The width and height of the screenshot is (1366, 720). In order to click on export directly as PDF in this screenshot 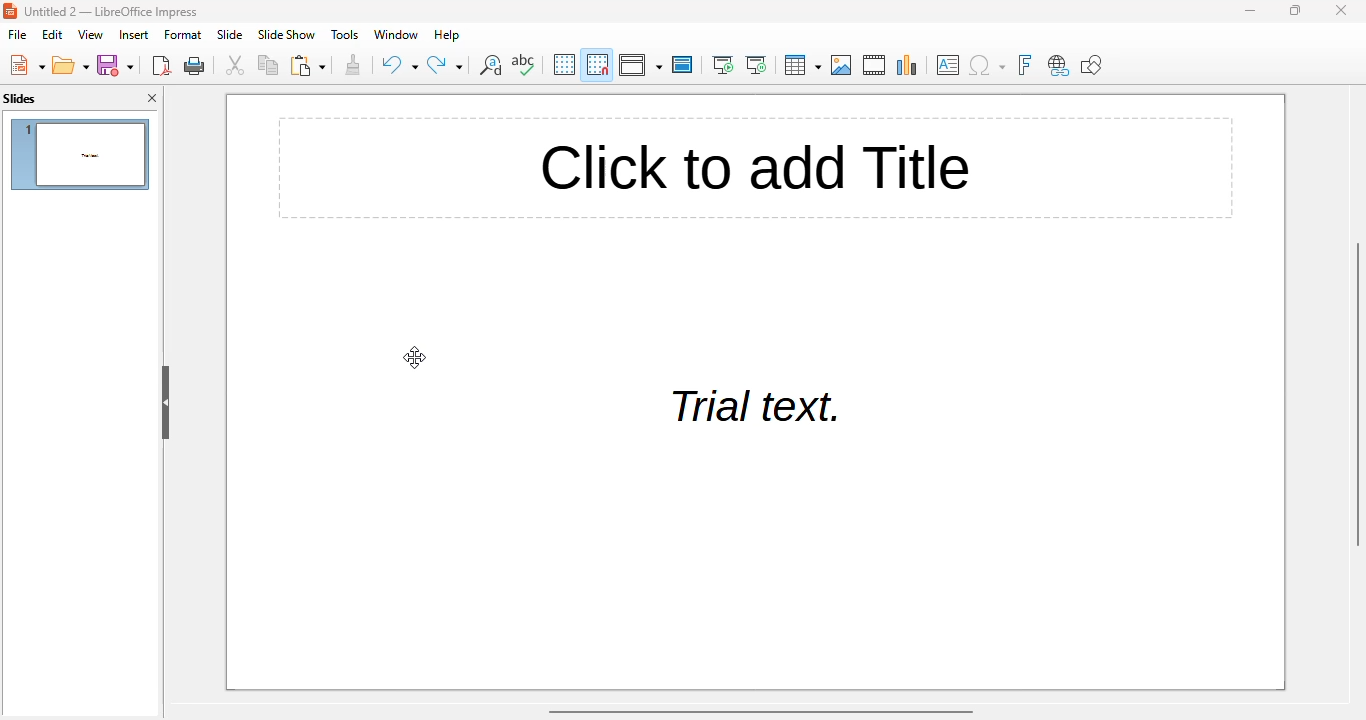, I will do `click(162, 65)`.